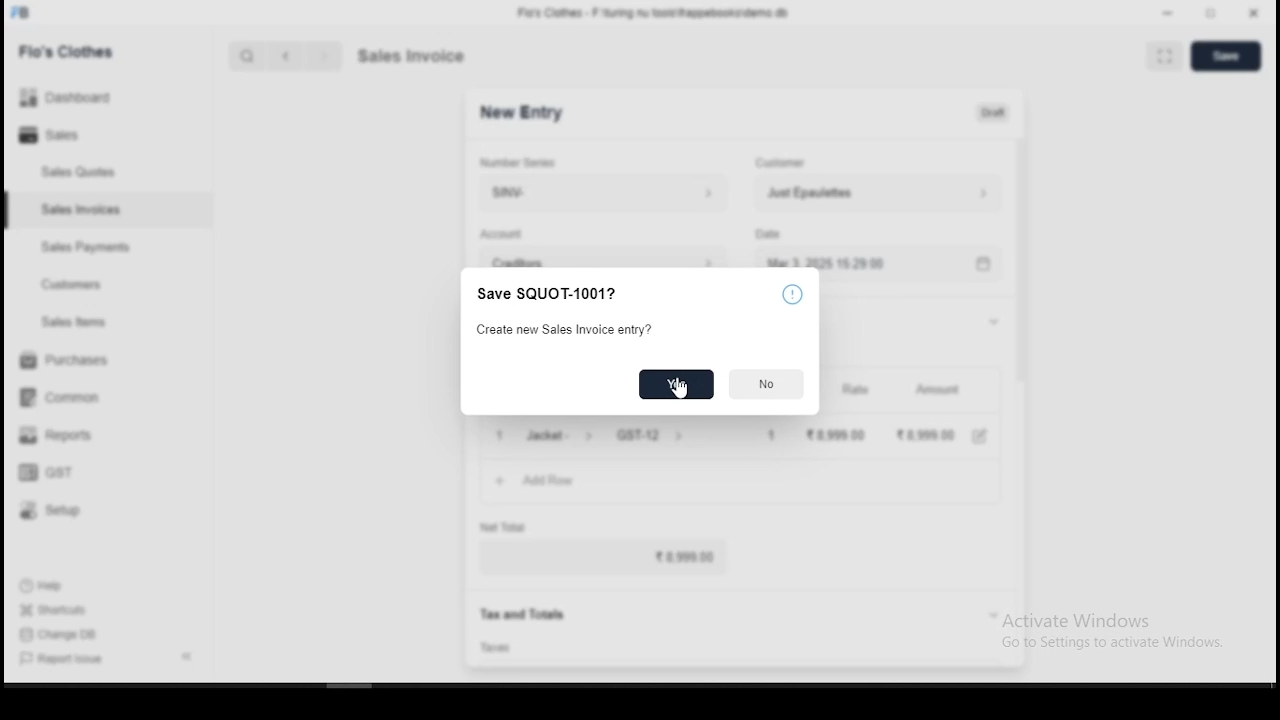  Describe the element at coordinates (514, 615) in the screenshot. I see `Tax and Totals` at that location.